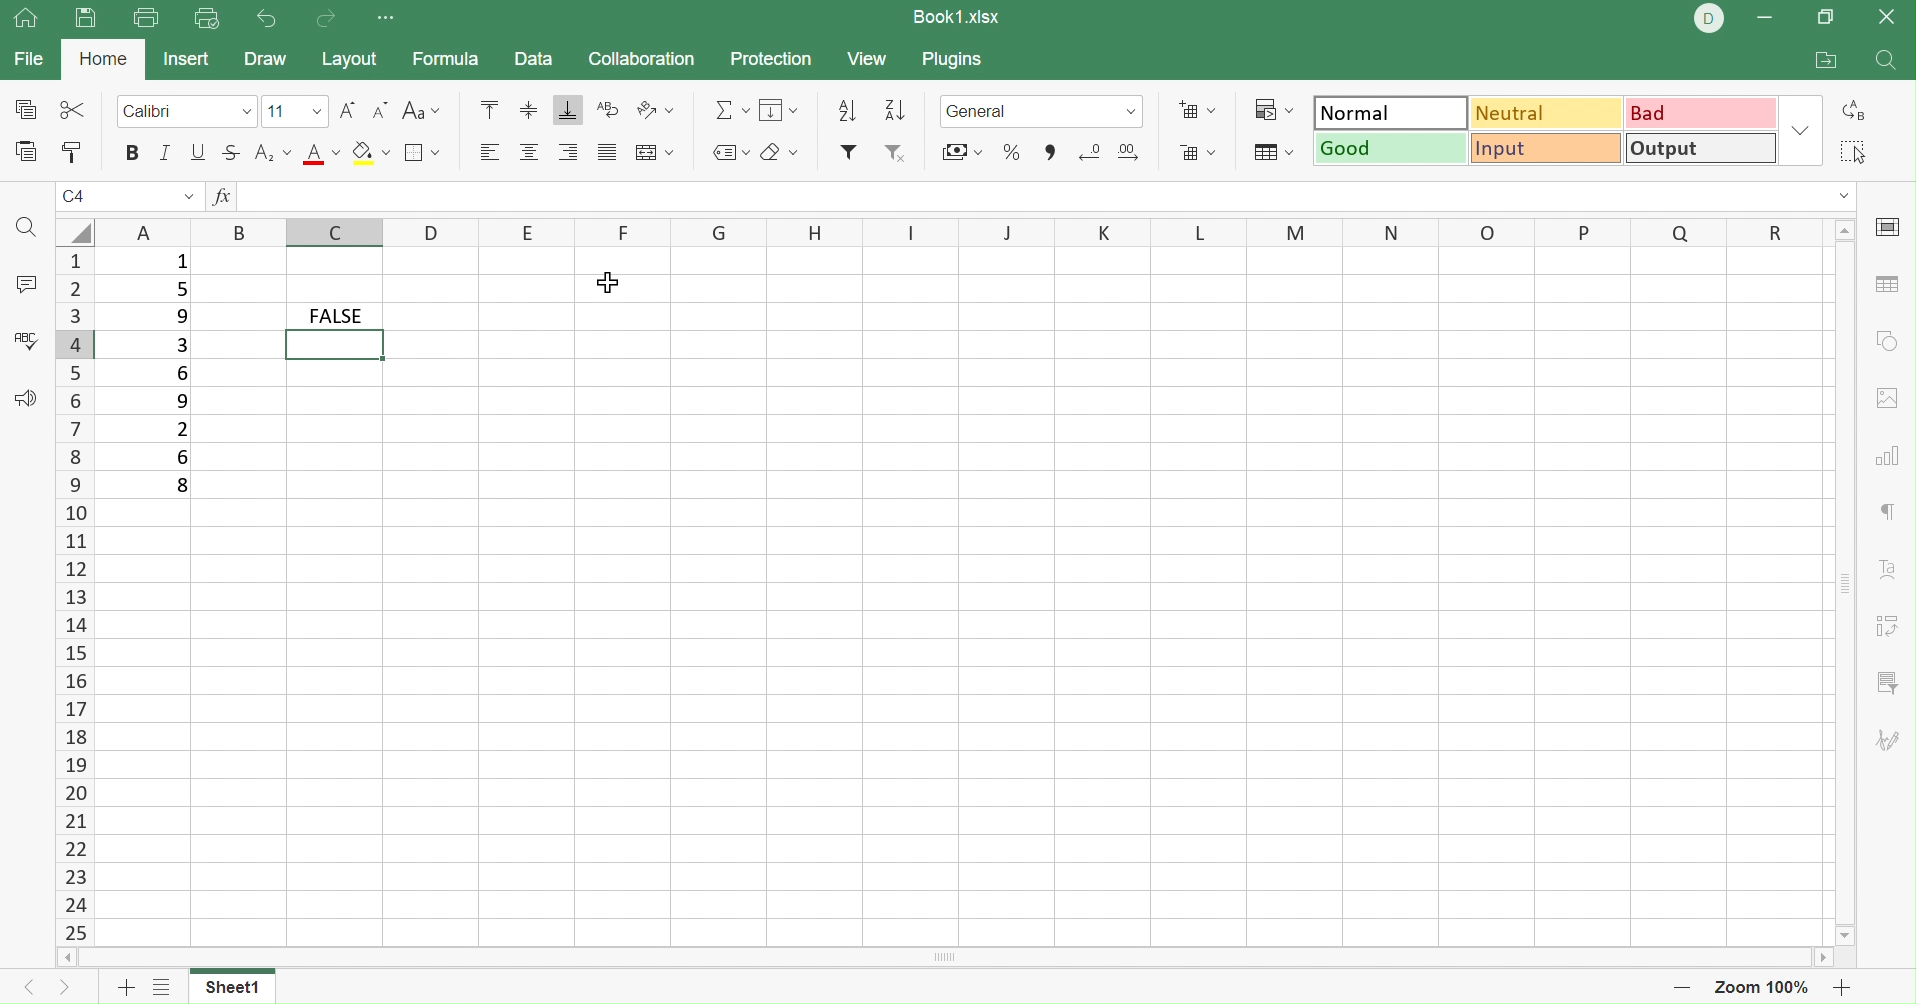 This screenshot has height=1004, width=1916. What do you see at coordinates (1889, 343) in the screenshot?
I see `Shape settings` at bounding box center [1889, 343].